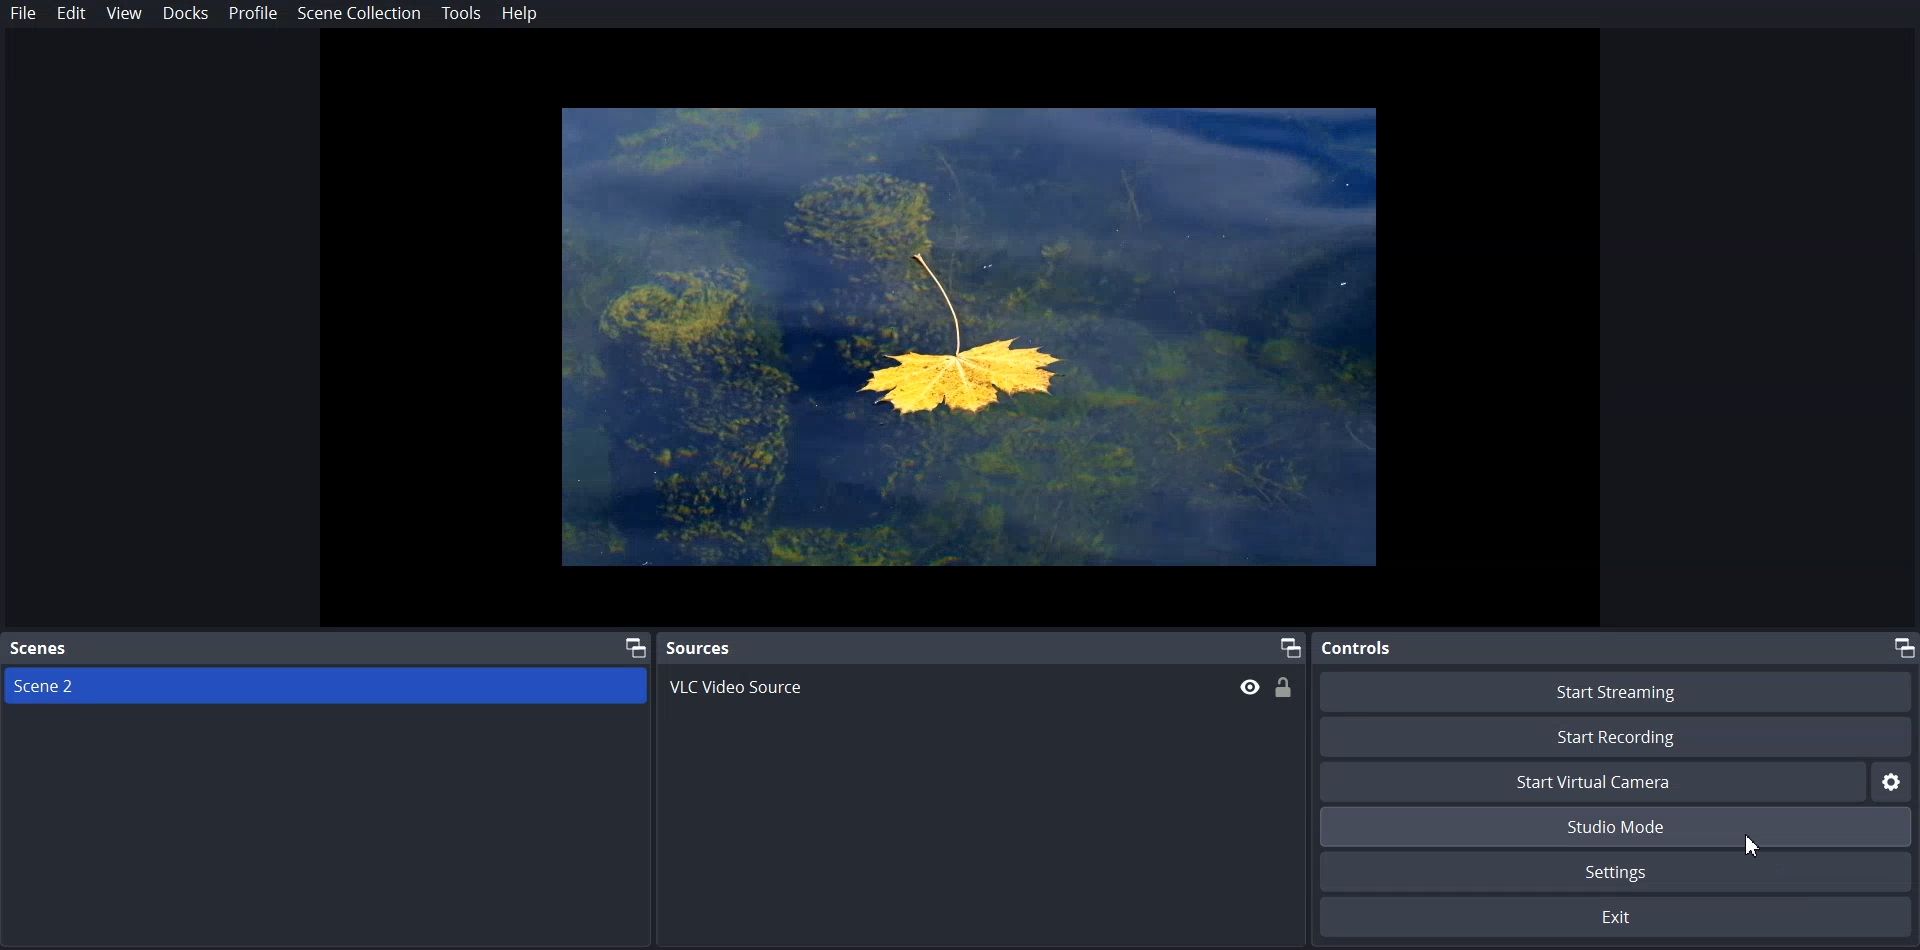  What do you see at coordinates (623, 646) in the screenshot?
I see `Maximize` at bounding box center [623, 646].